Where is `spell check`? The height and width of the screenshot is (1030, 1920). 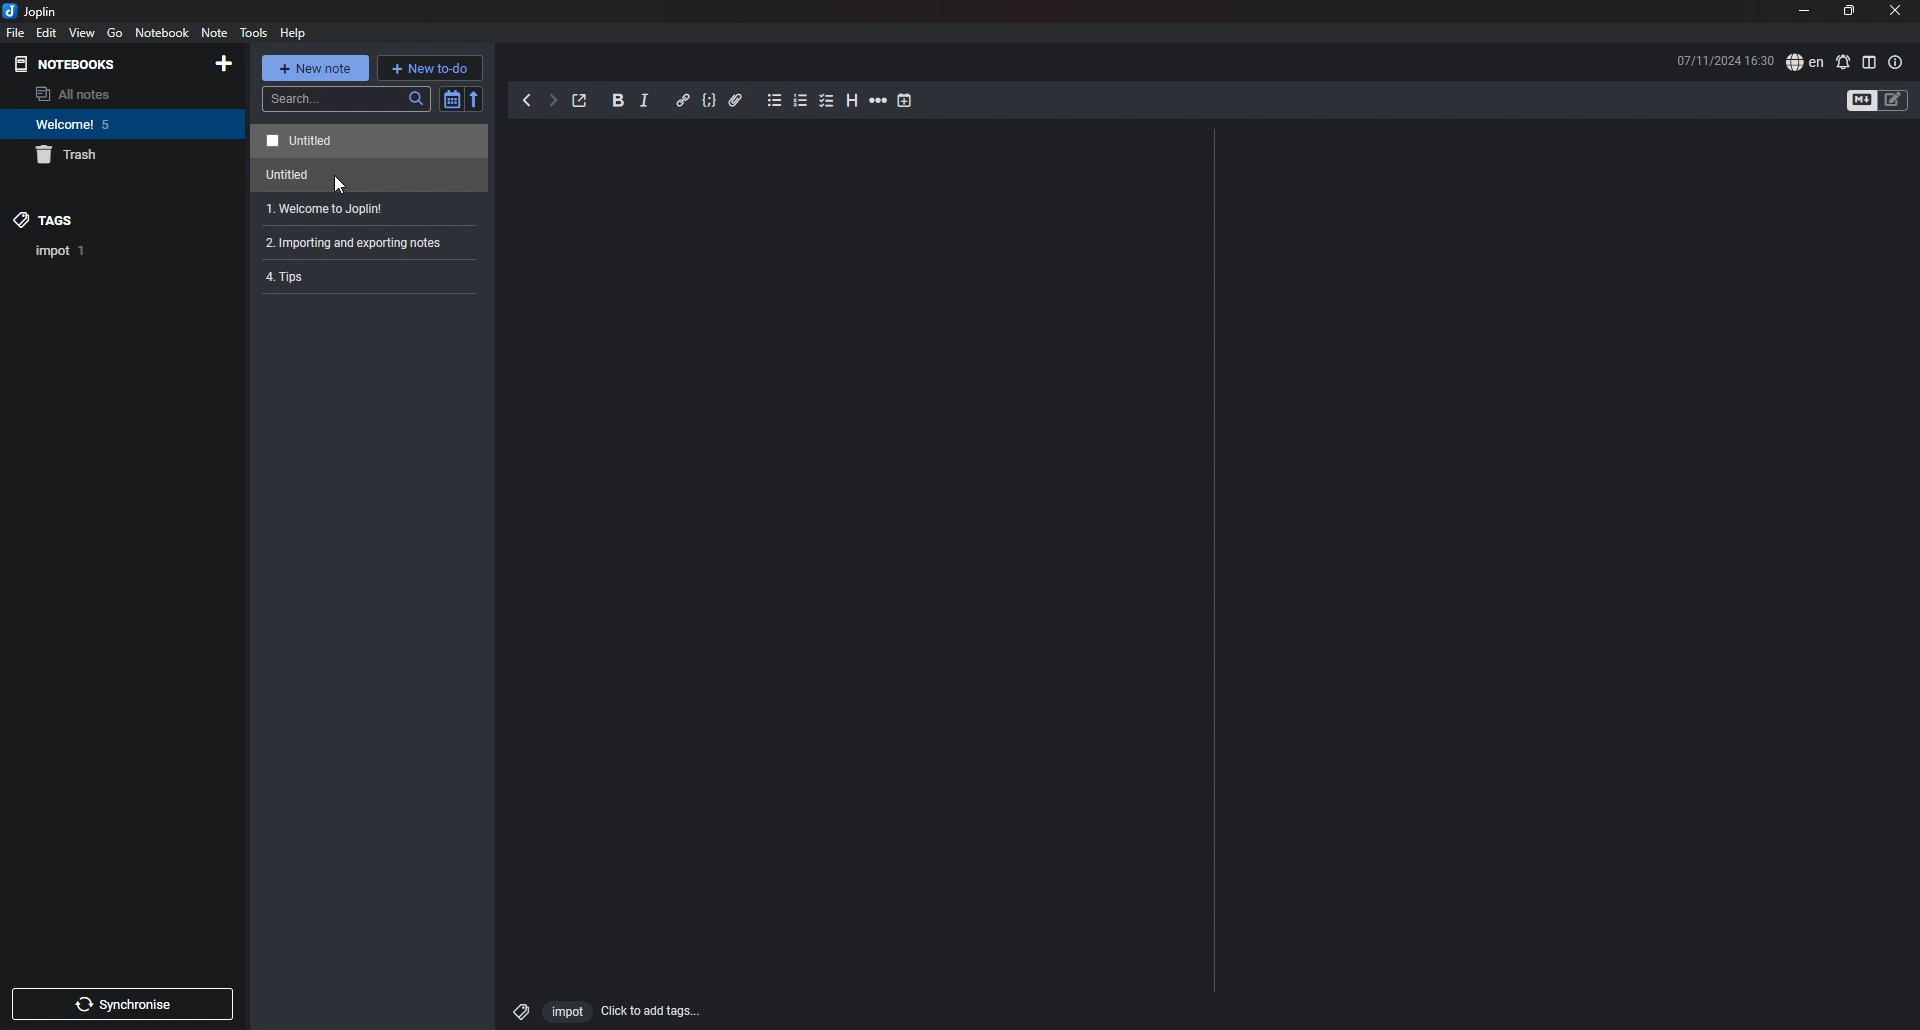 spell check is located at coordinates (1804, 63).